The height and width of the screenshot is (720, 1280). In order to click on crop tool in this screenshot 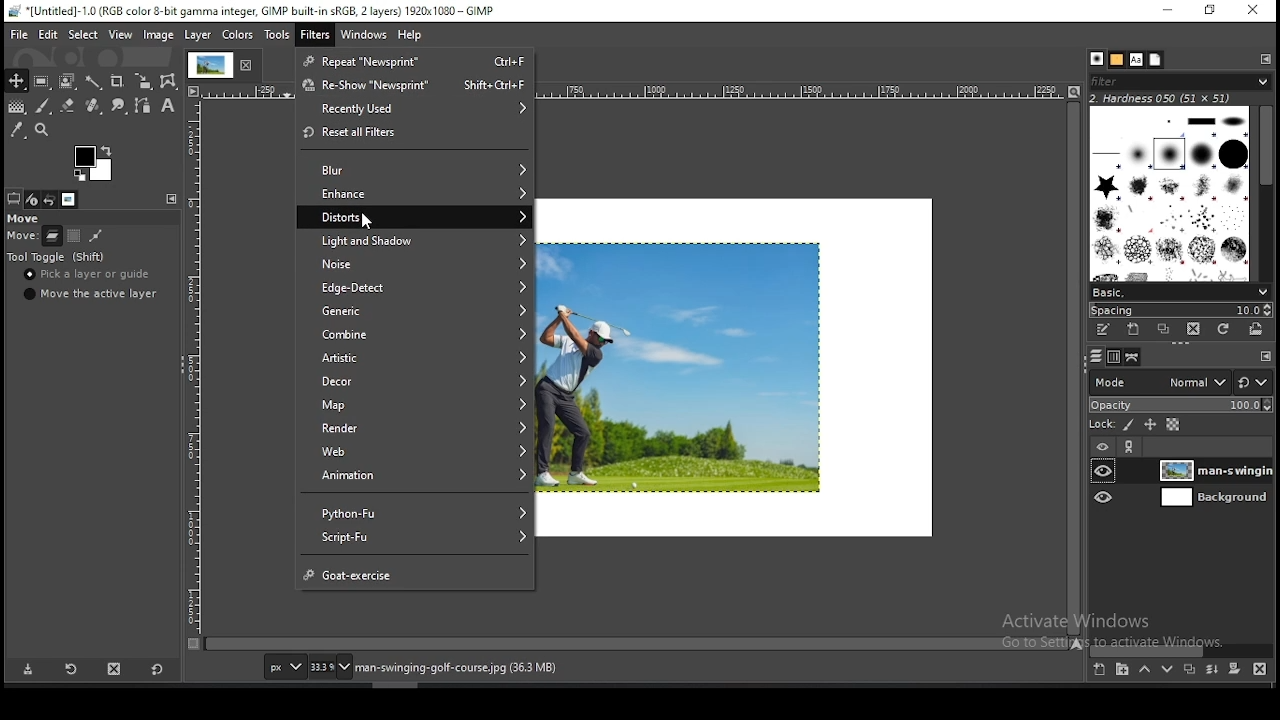, I will do `click(119, 82)`.